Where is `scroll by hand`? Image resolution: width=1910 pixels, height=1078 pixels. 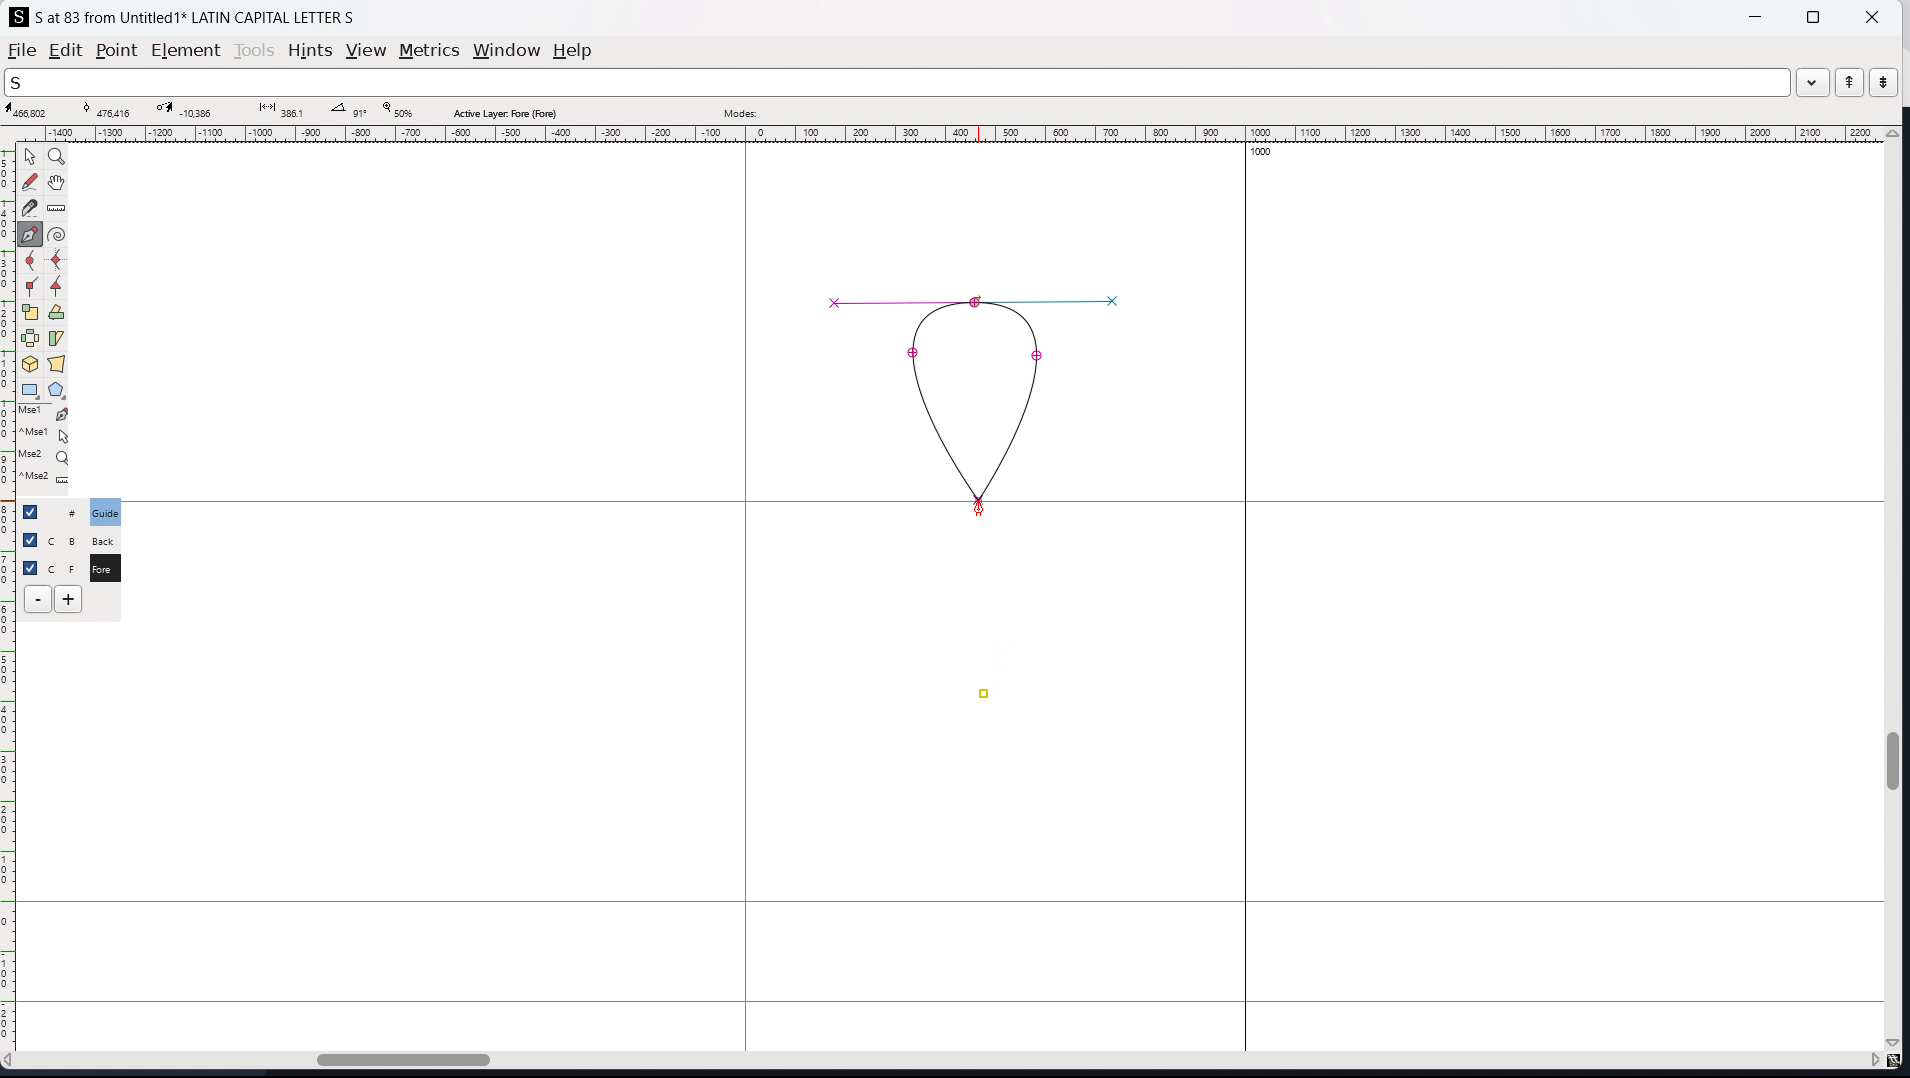 scroll by hand is located at coordinates (59, 183).